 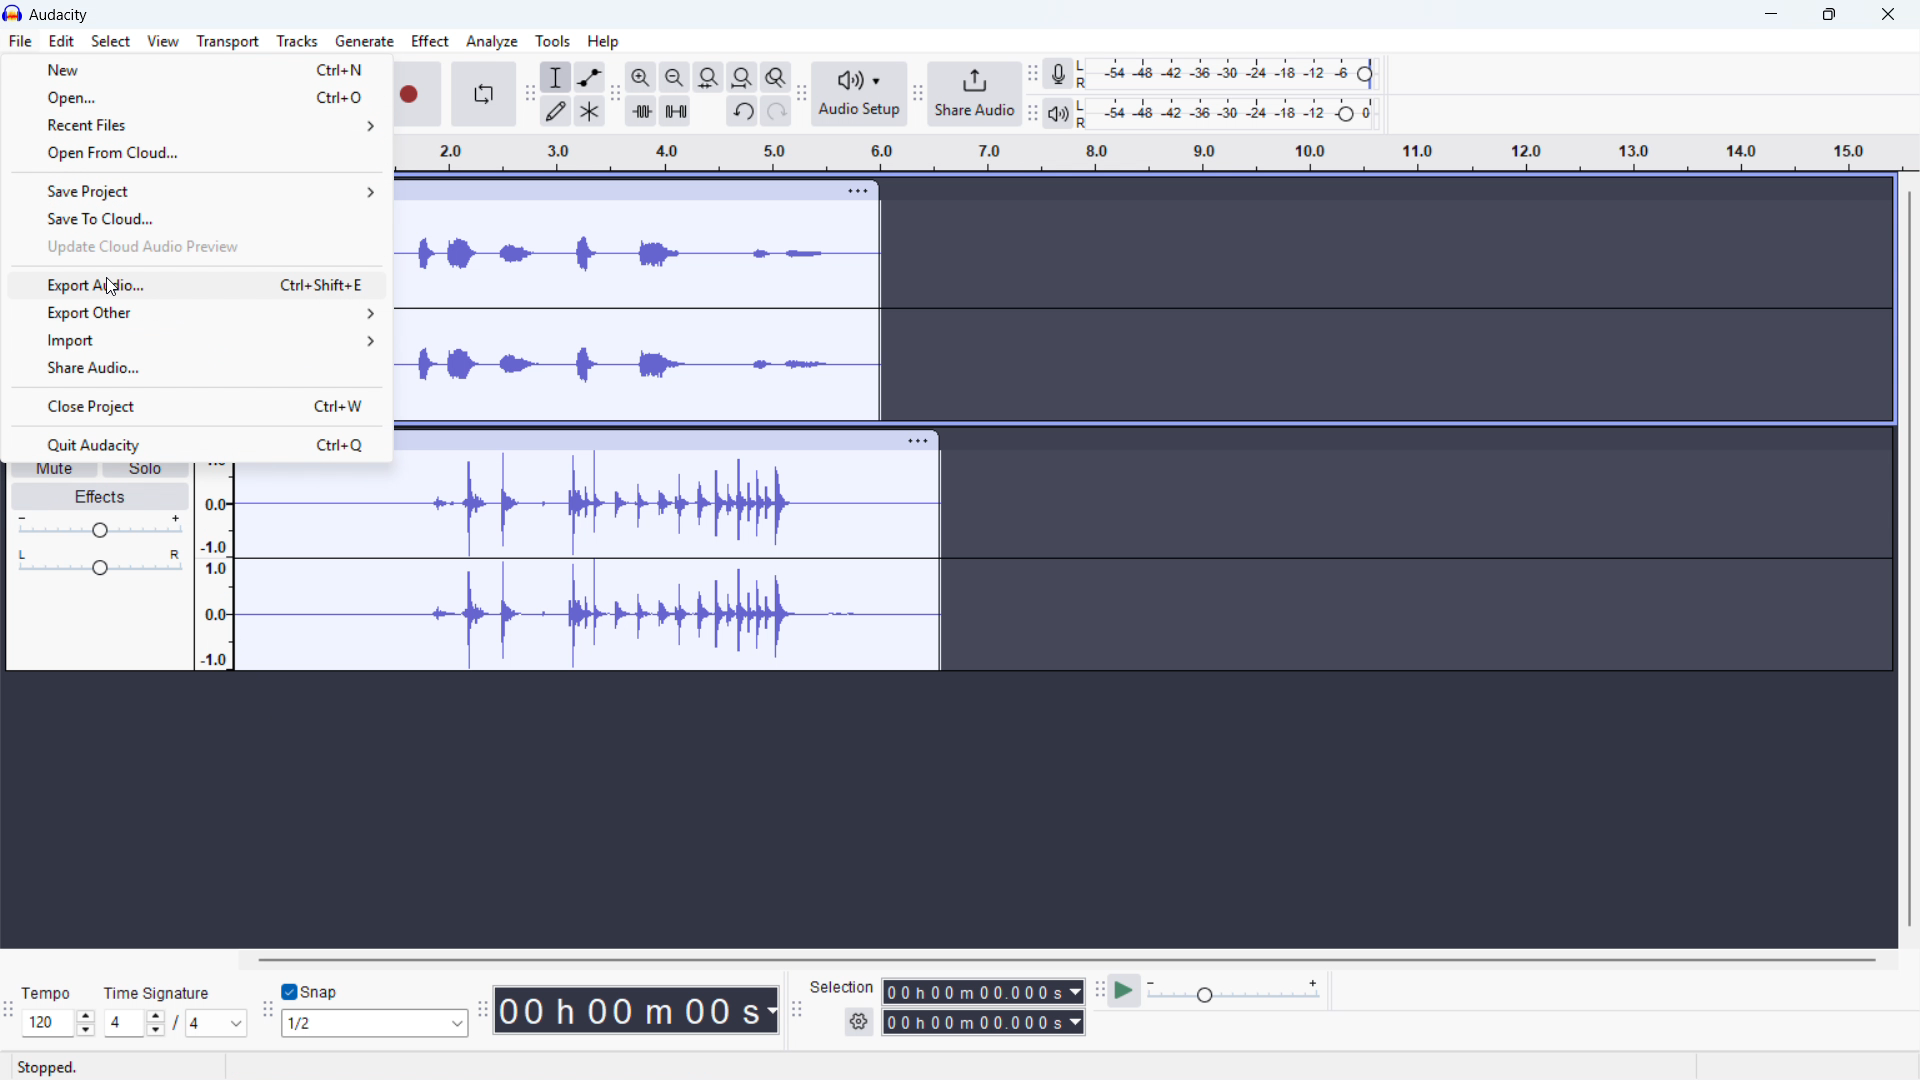 What do you see at coordinates (1232, 114) in the screenshot?
I see `Recording level` at bounding box center [1232, 114].